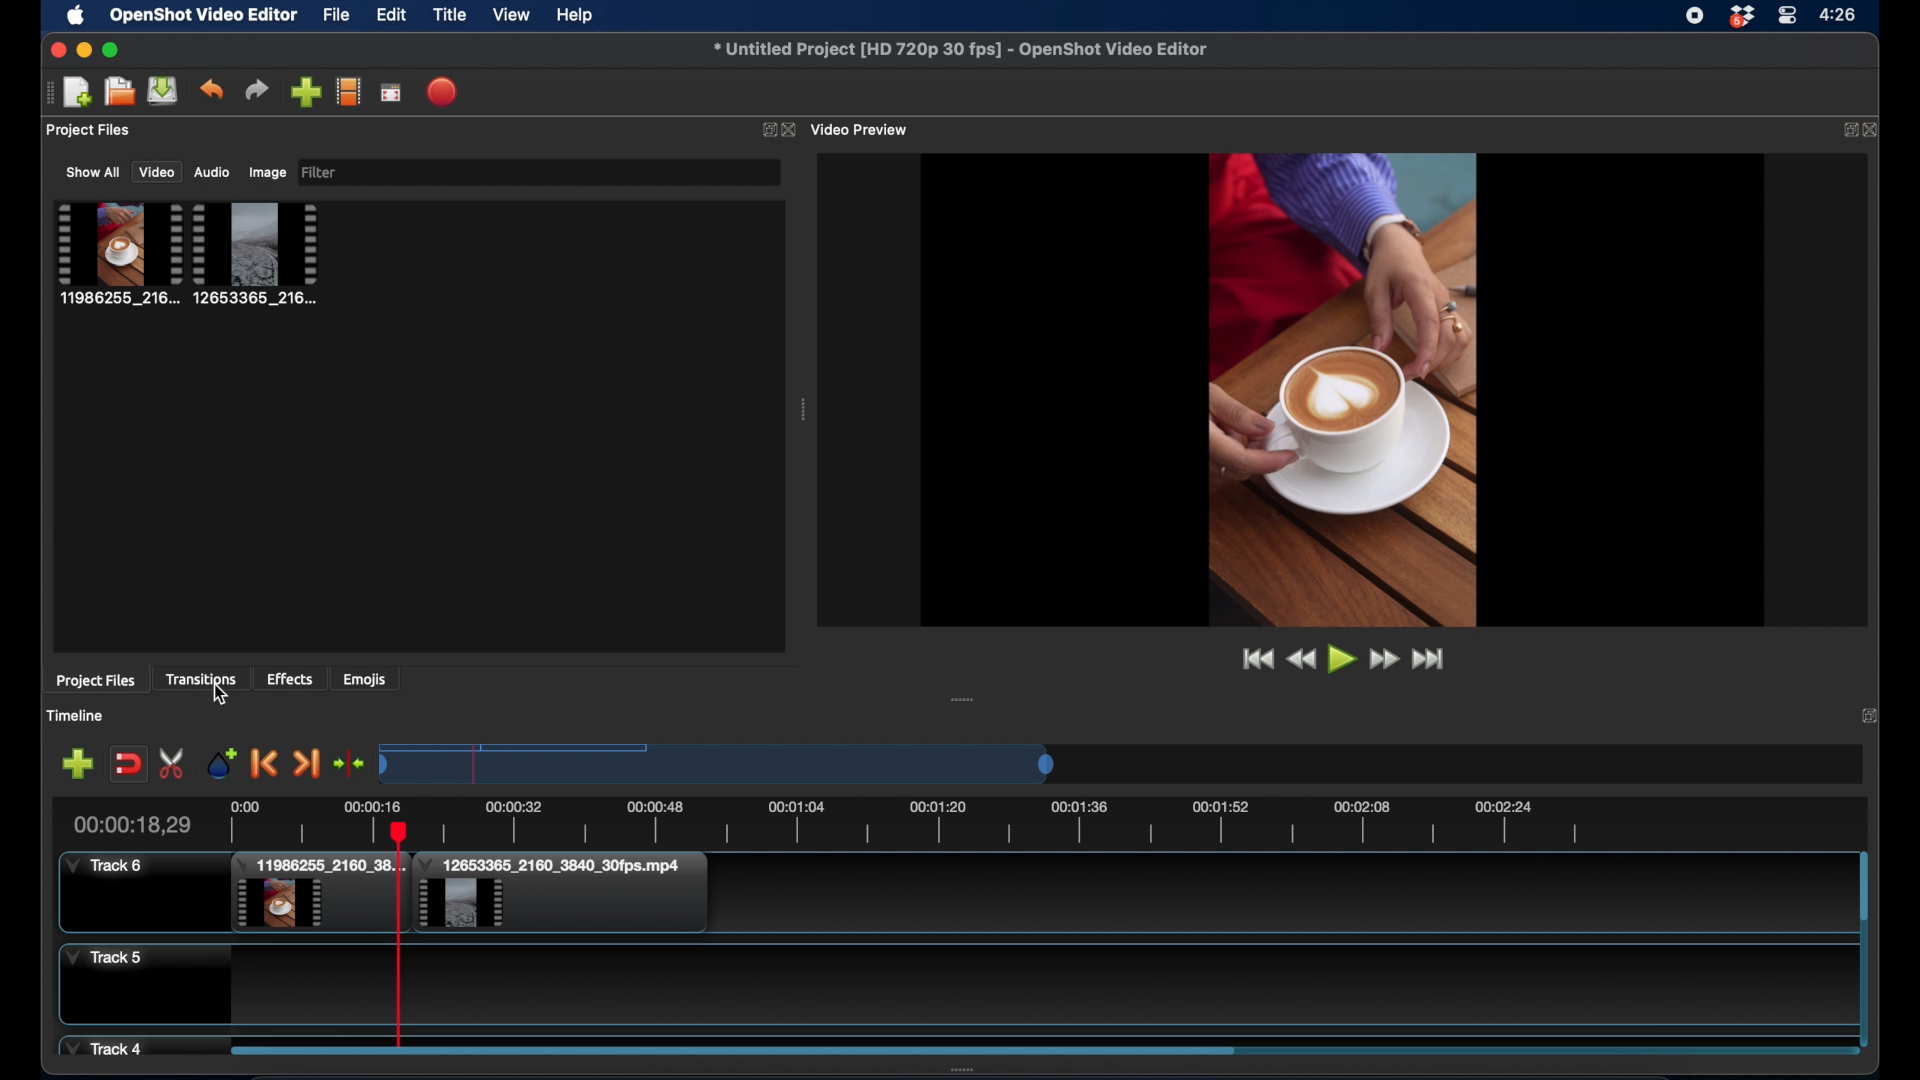 Image resolution: width=1920 pixels, height=1080 pixels. I want to click on filter, so click(320, 173).